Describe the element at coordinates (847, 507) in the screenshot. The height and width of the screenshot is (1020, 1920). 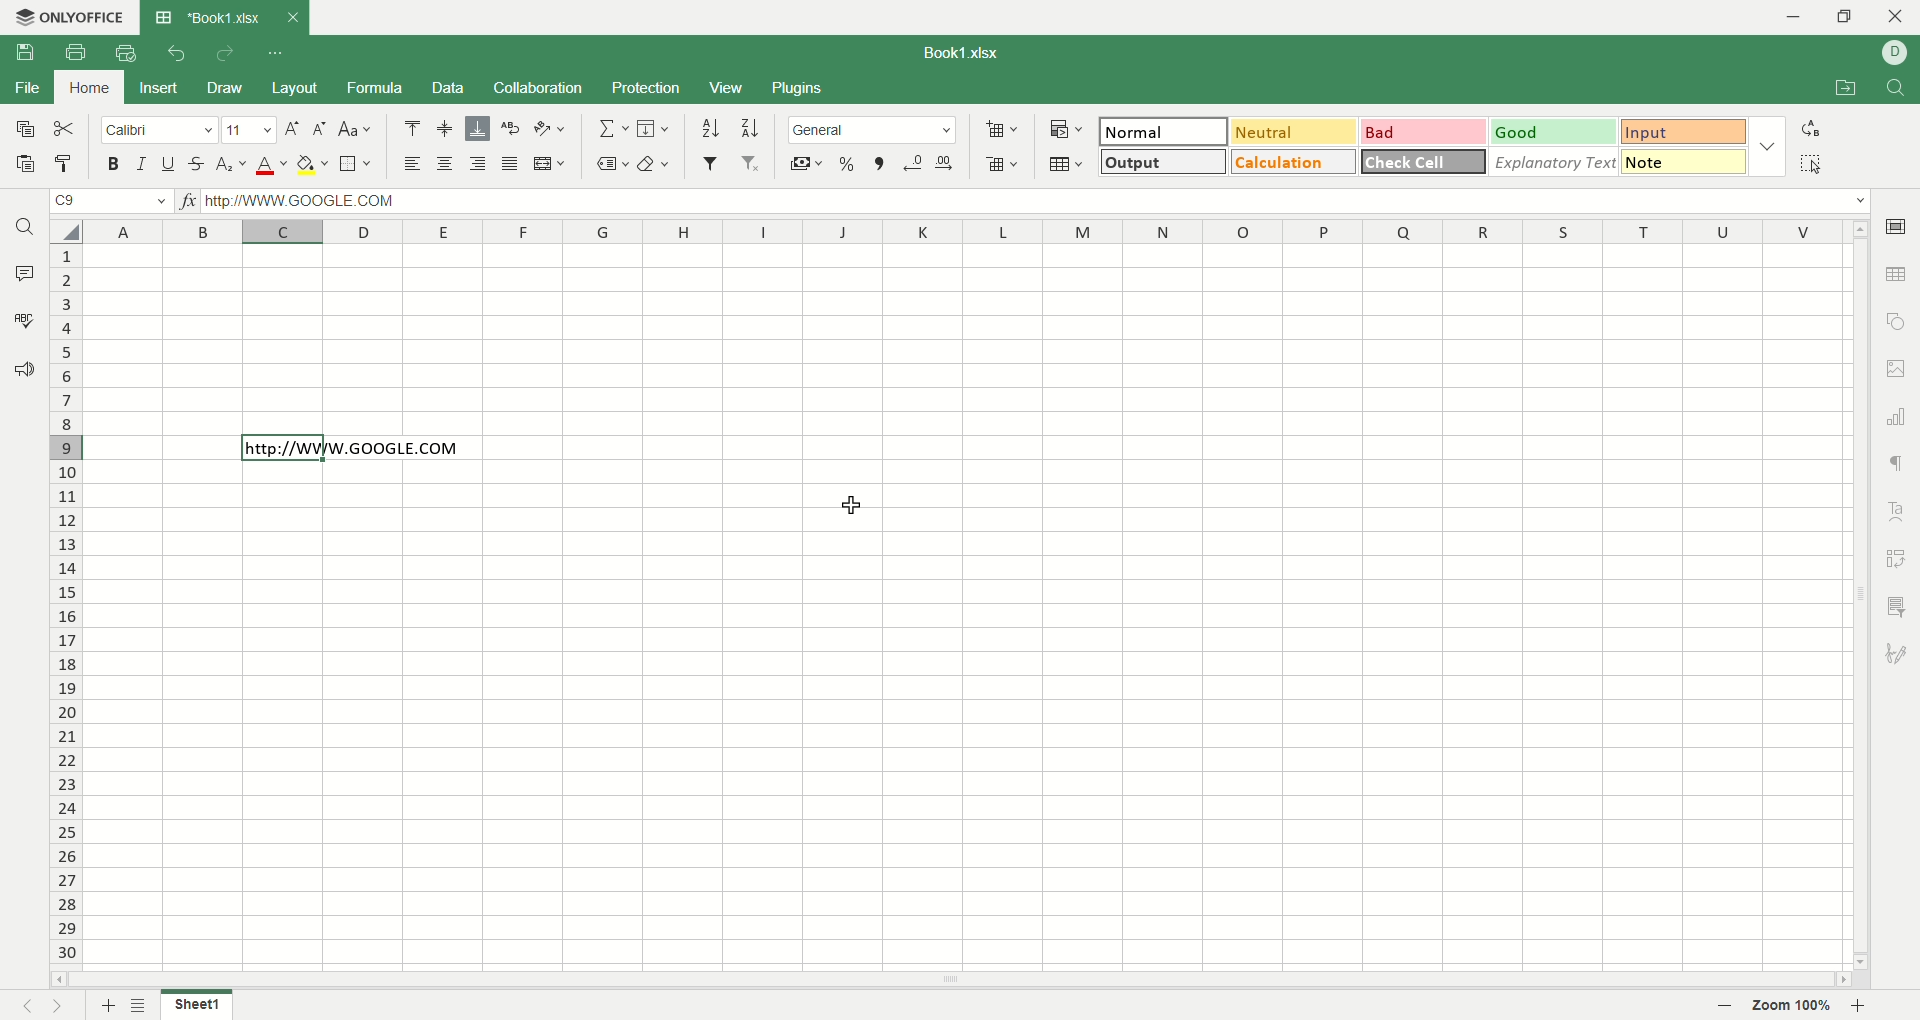
I see `cursor` at that location.